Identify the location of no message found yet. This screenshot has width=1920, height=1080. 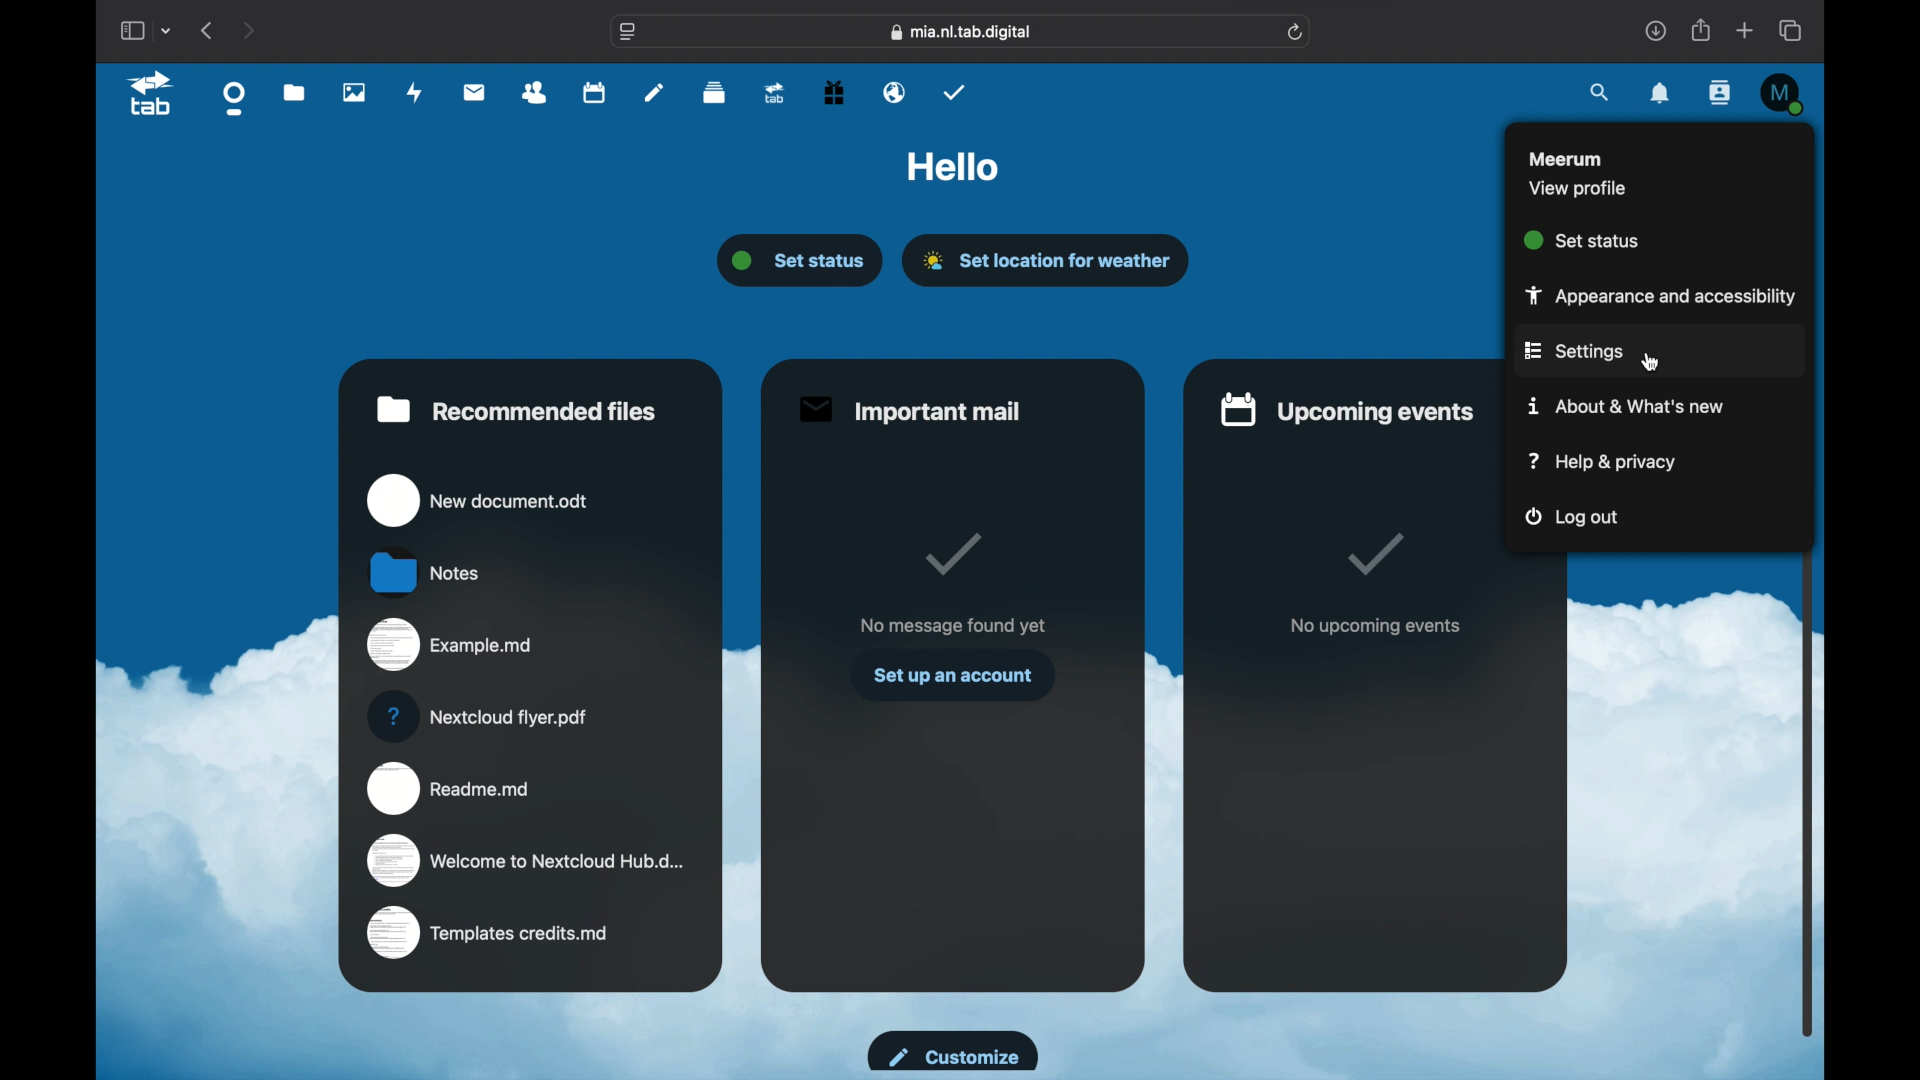
(953, 626).